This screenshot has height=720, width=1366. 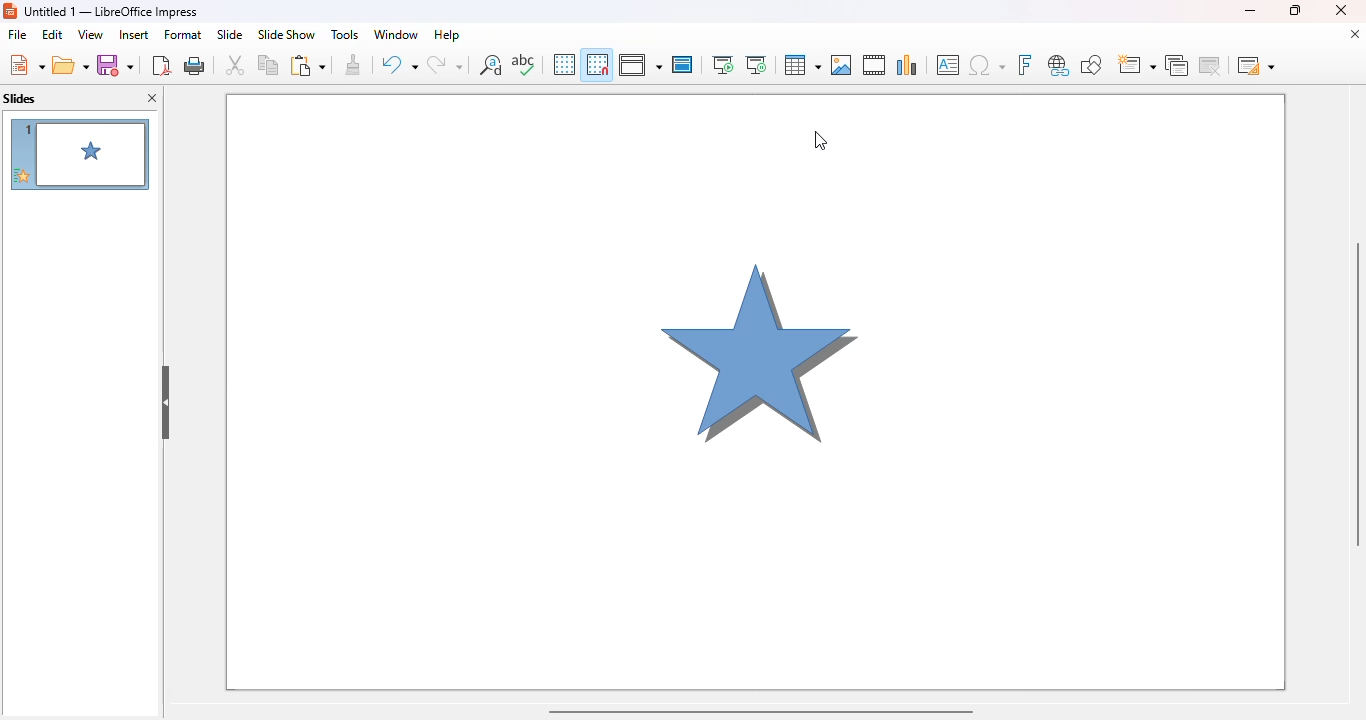 What do you see at coordinates (1024, 65) in the screenshot?
I see `insert fontwork text` at bounding box center [1024, 65].